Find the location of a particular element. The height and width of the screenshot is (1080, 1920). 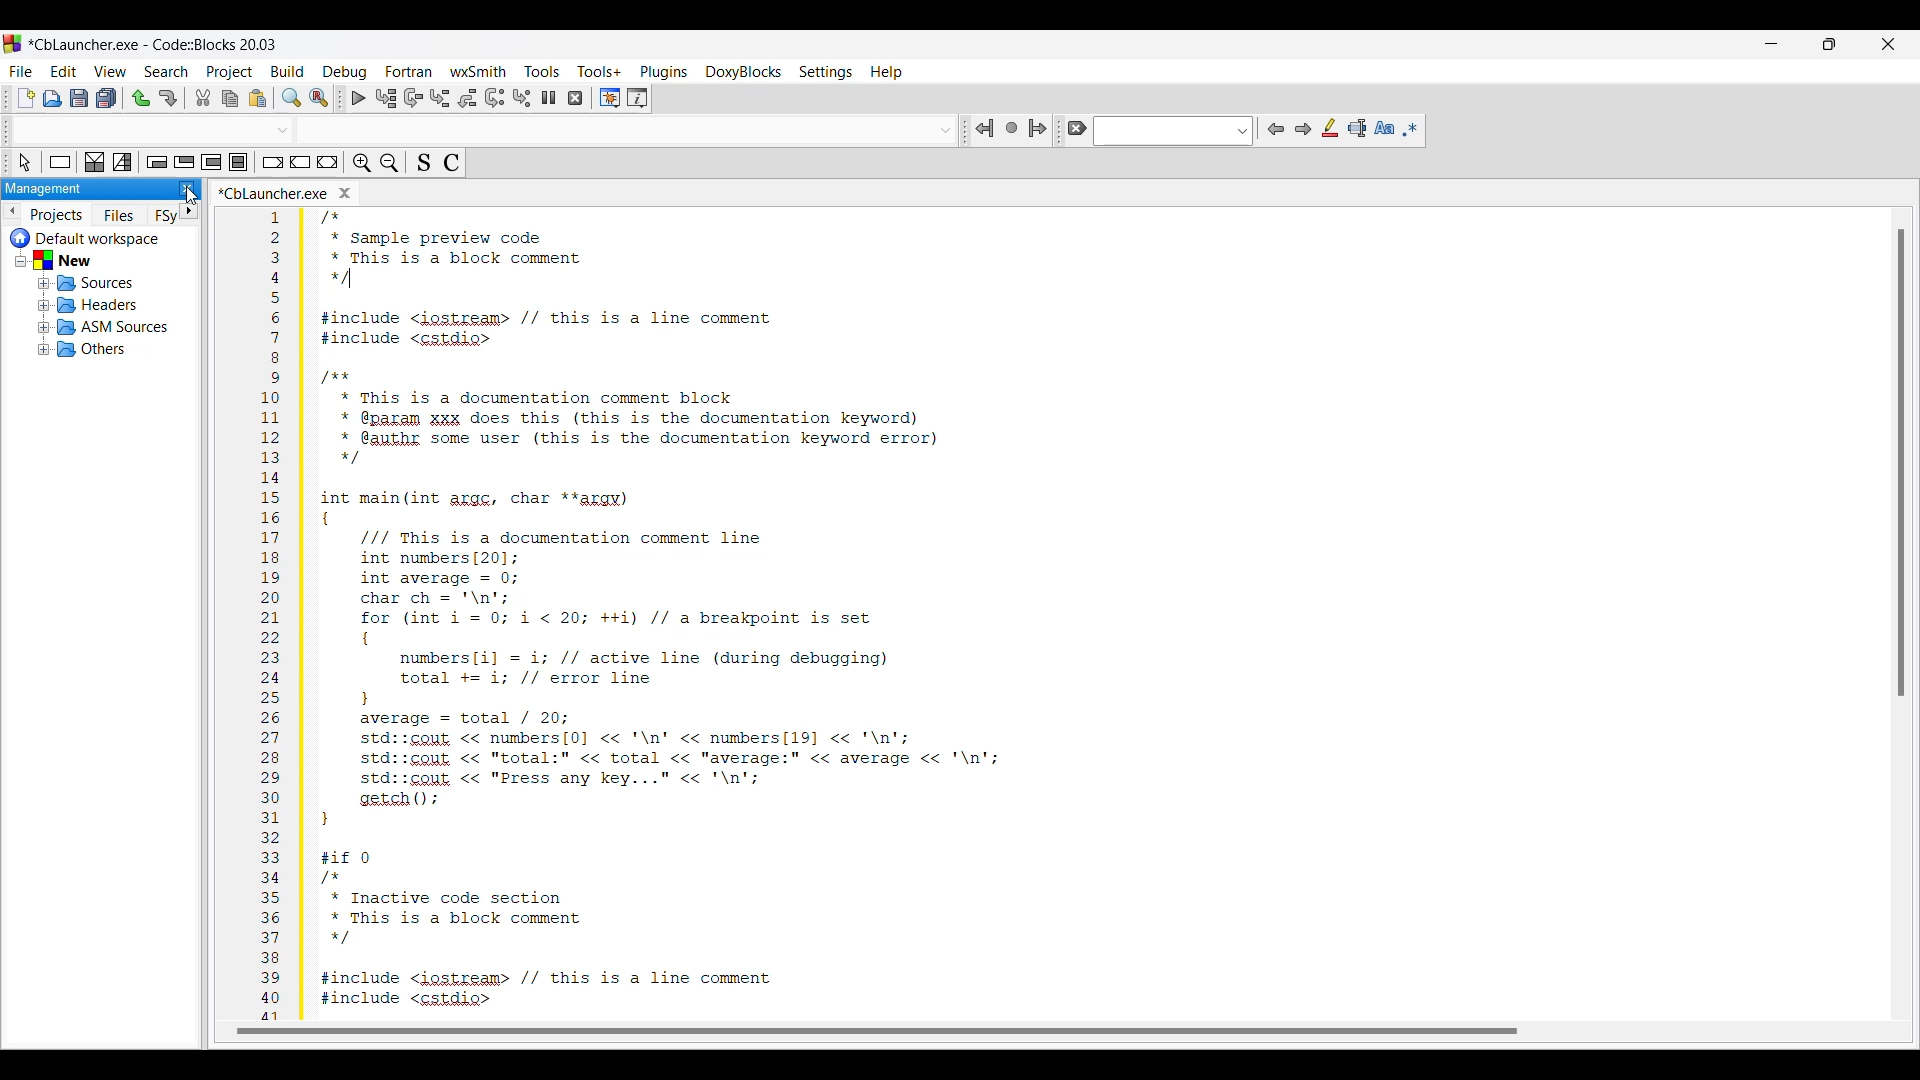

Jump forward is located at coordinates (1038, 129).